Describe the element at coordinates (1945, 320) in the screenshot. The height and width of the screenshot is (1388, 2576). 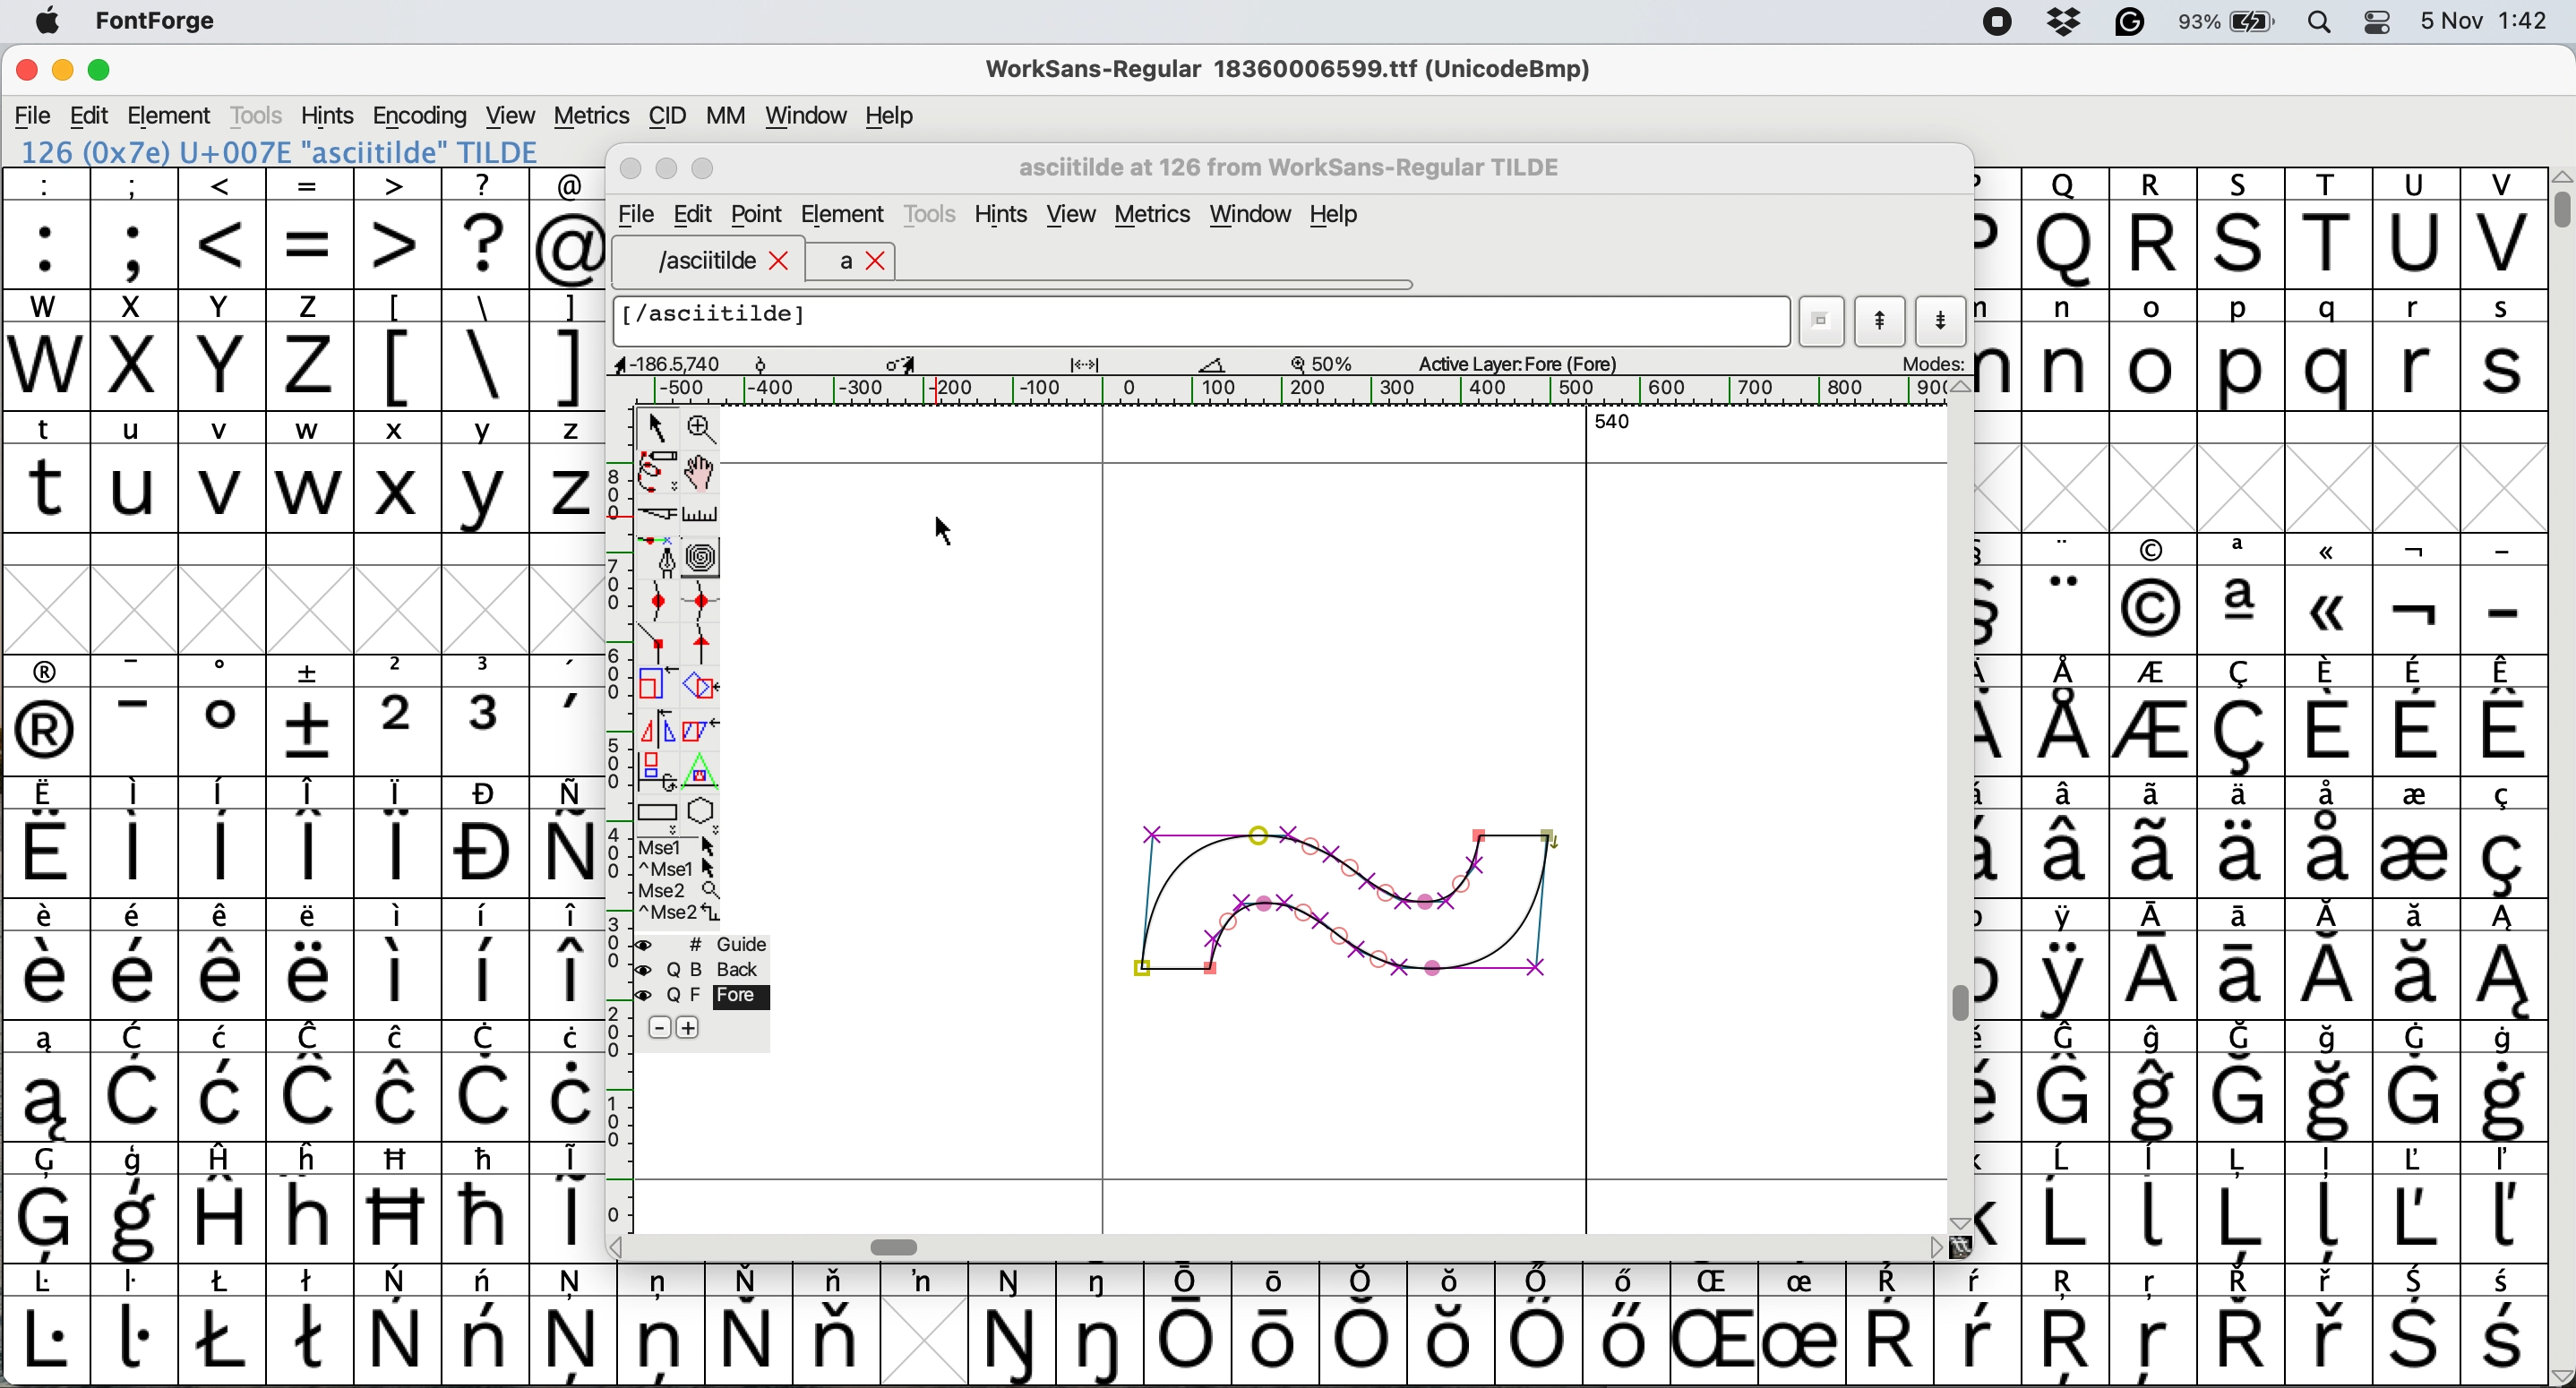
I see `show next letter` at that location.